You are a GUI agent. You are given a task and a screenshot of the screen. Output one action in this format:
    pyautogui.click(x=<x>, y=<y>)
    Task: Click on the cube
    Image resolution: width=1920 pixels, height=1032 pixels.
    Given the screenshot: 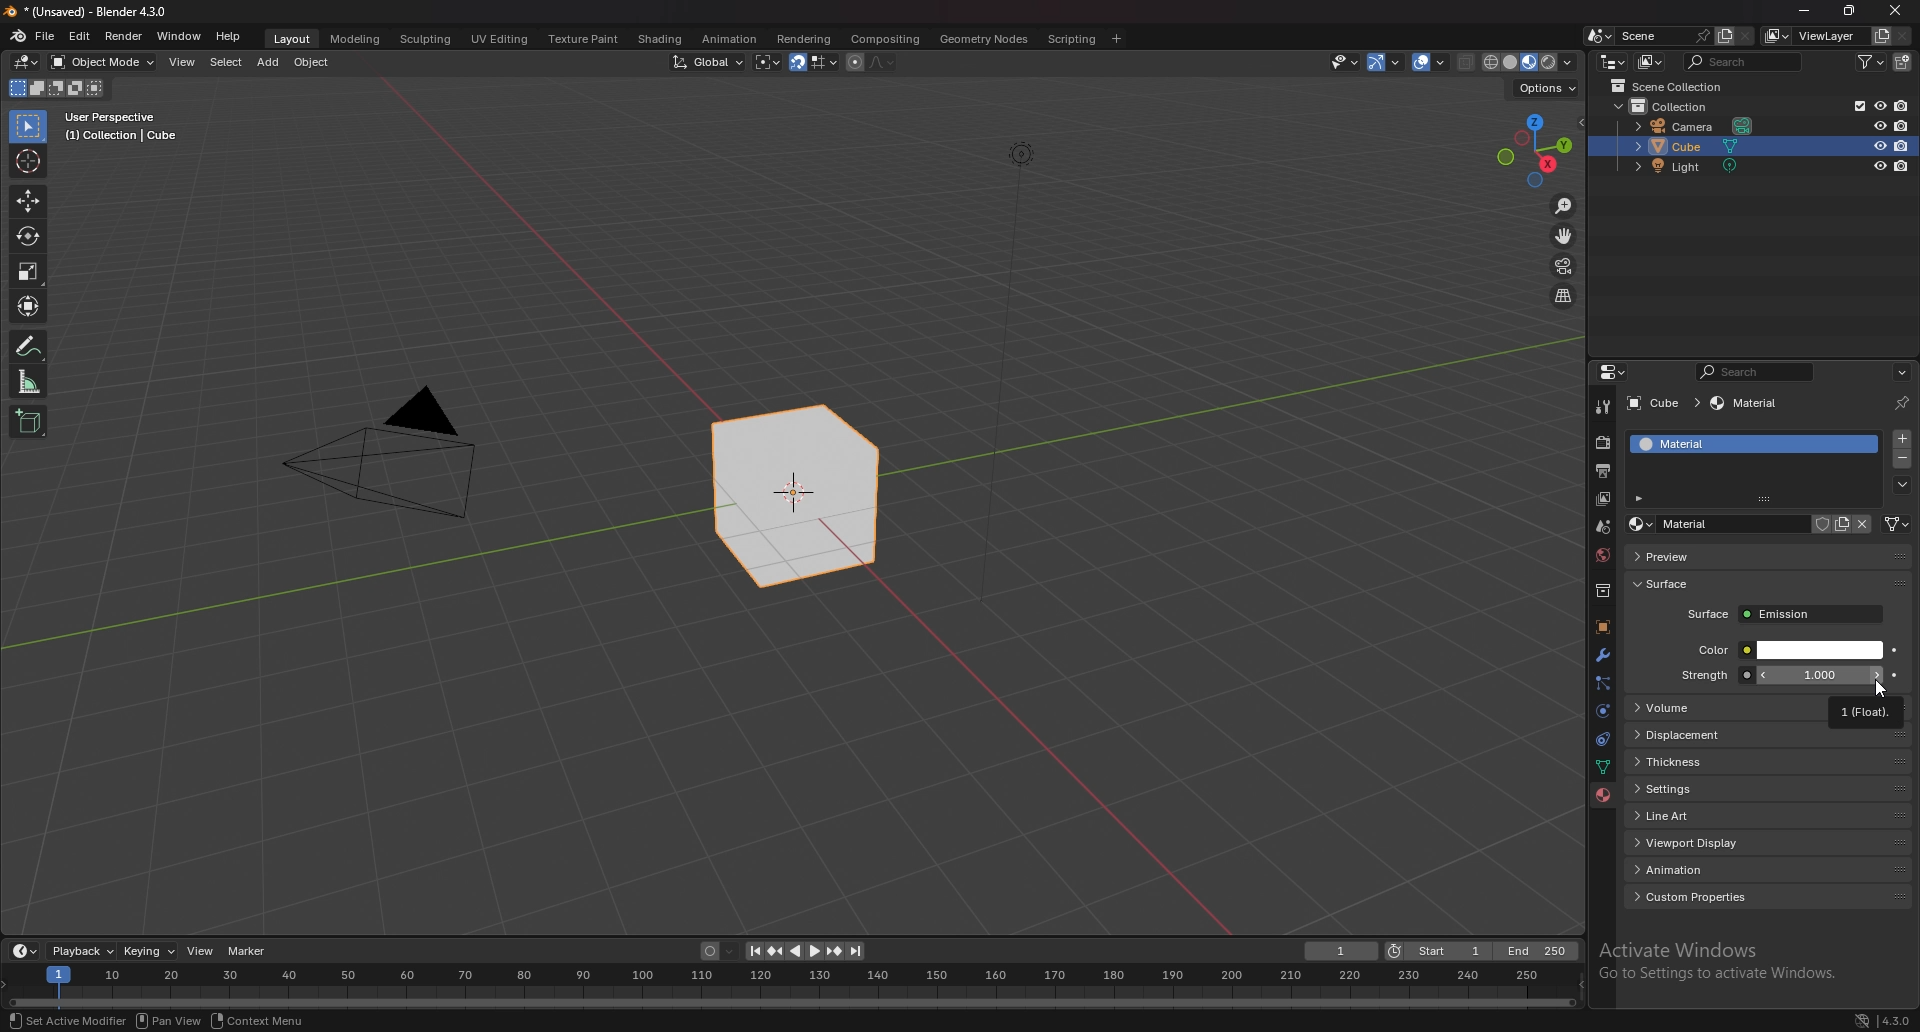 What is the action you would take?
    pyautogui.click(x=1662, y=404)
    